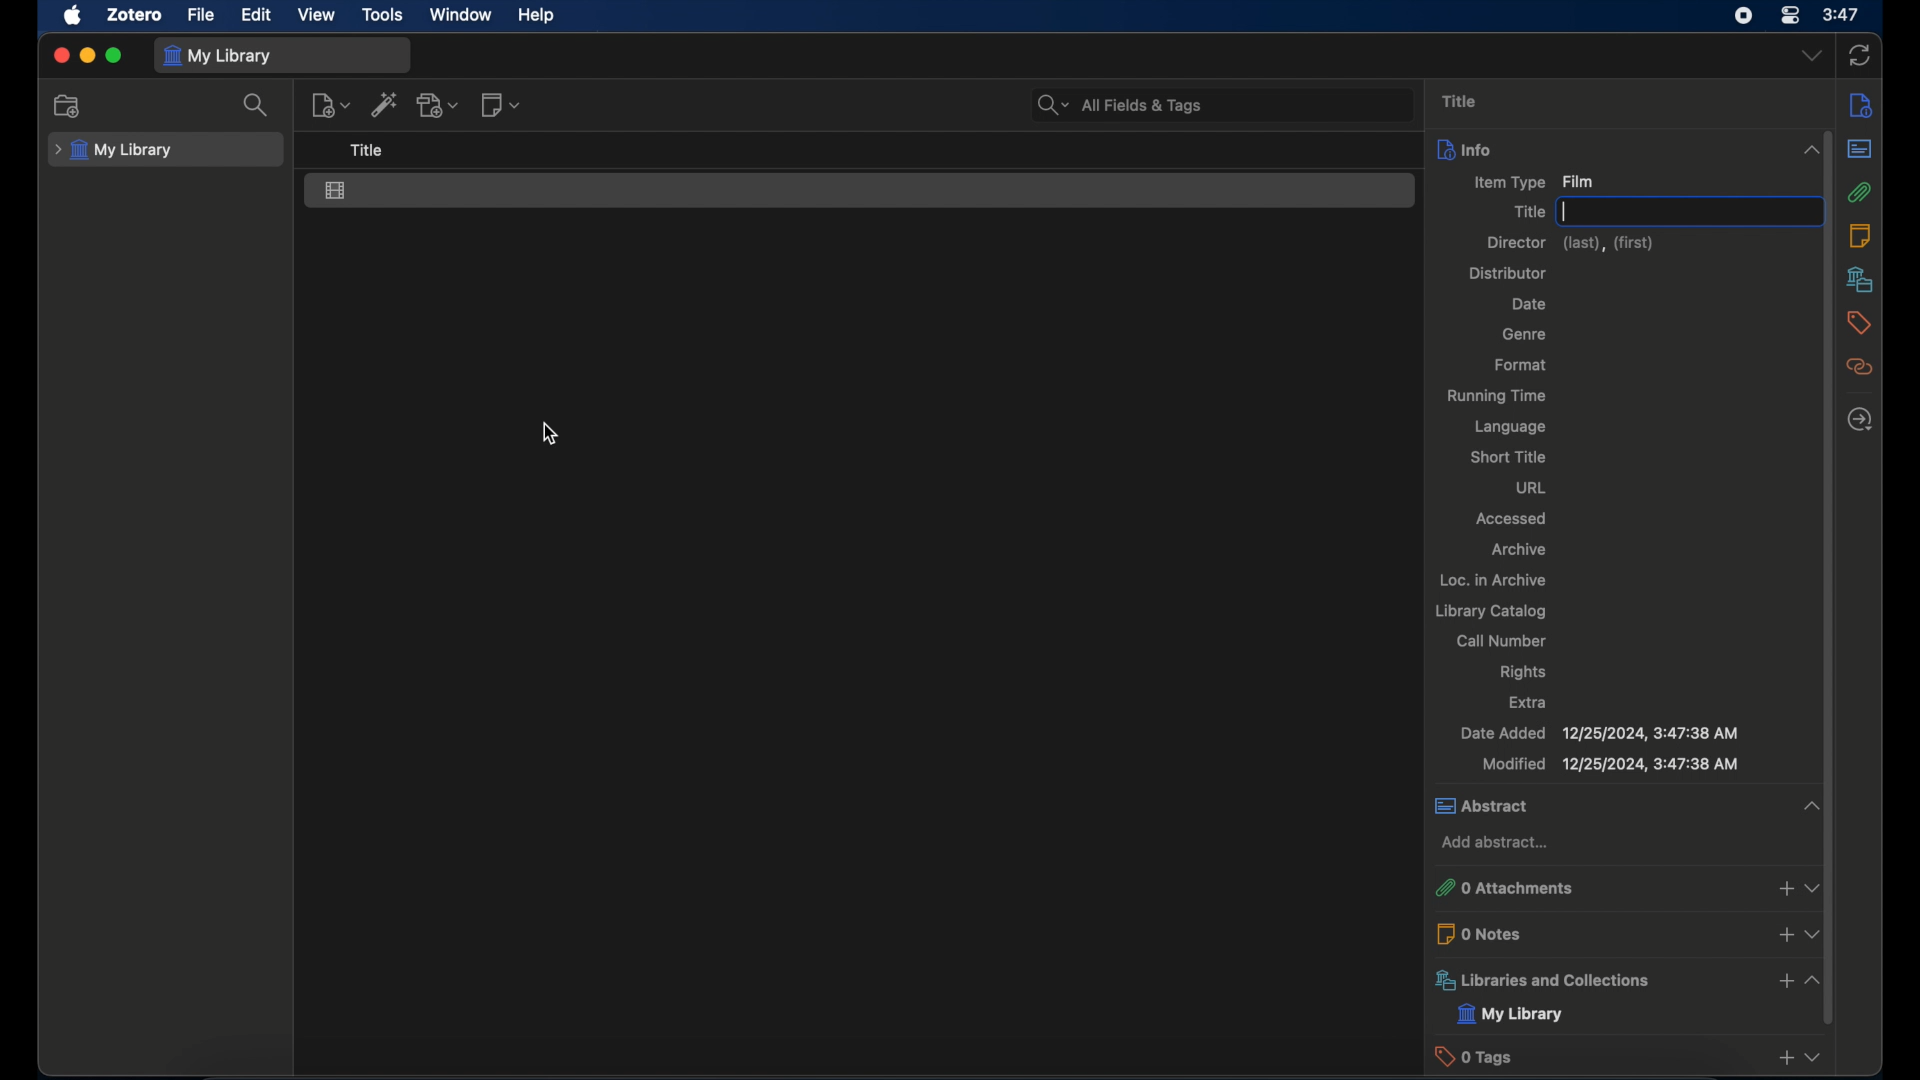  I want to click on apple, so click(73, 16).